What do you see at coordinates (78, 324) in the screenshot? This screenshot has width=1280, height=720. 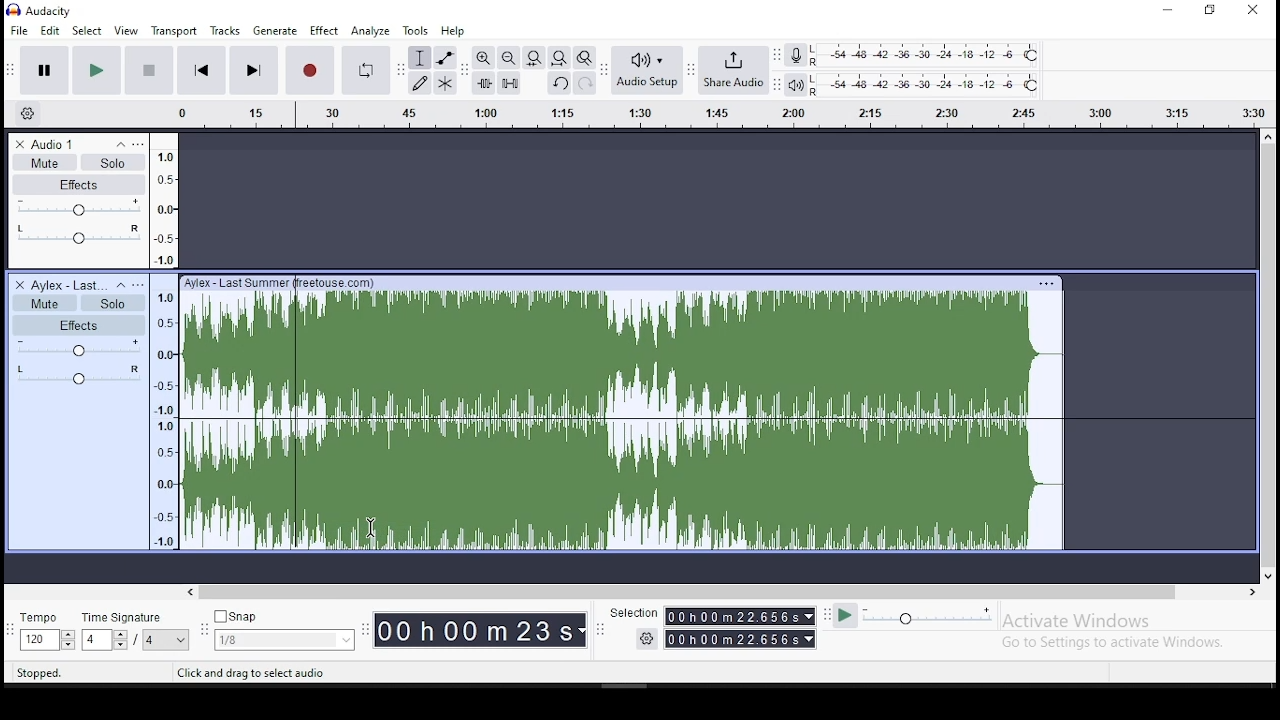 I see `effects` at bounding box center [78, 324].